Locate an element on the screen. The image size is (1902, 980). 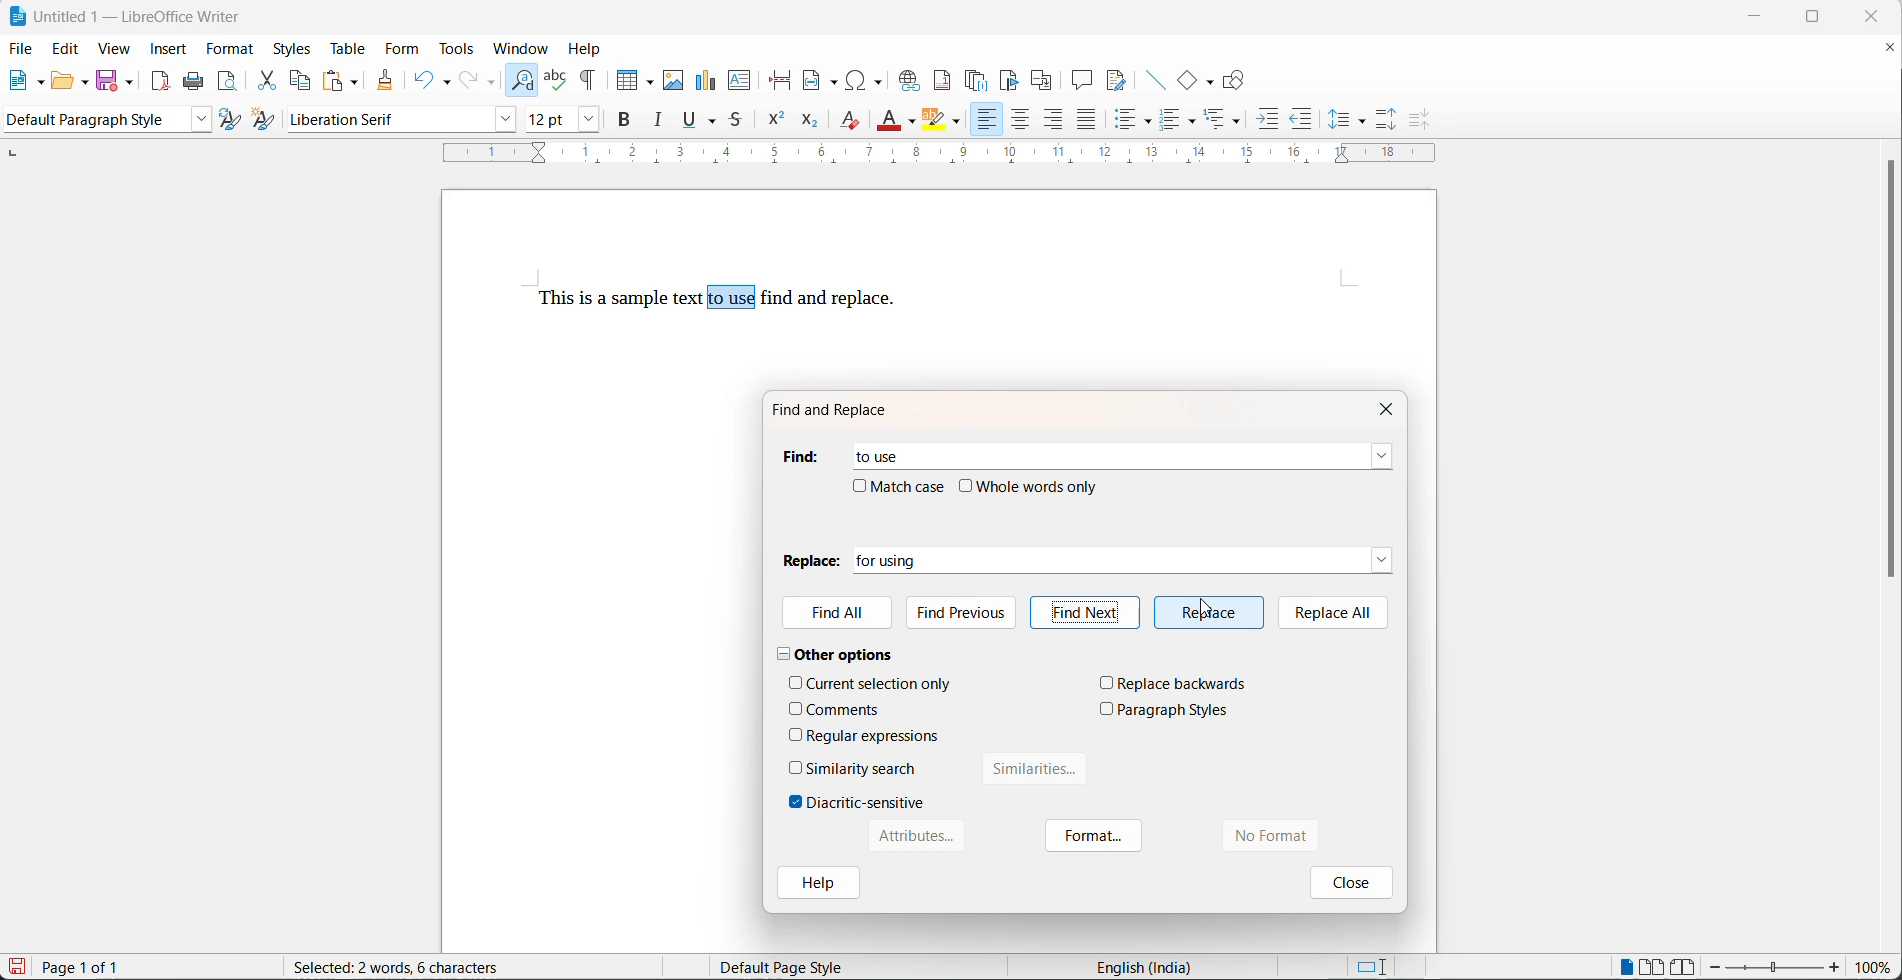
for using is located at coordinates (1105, 560).